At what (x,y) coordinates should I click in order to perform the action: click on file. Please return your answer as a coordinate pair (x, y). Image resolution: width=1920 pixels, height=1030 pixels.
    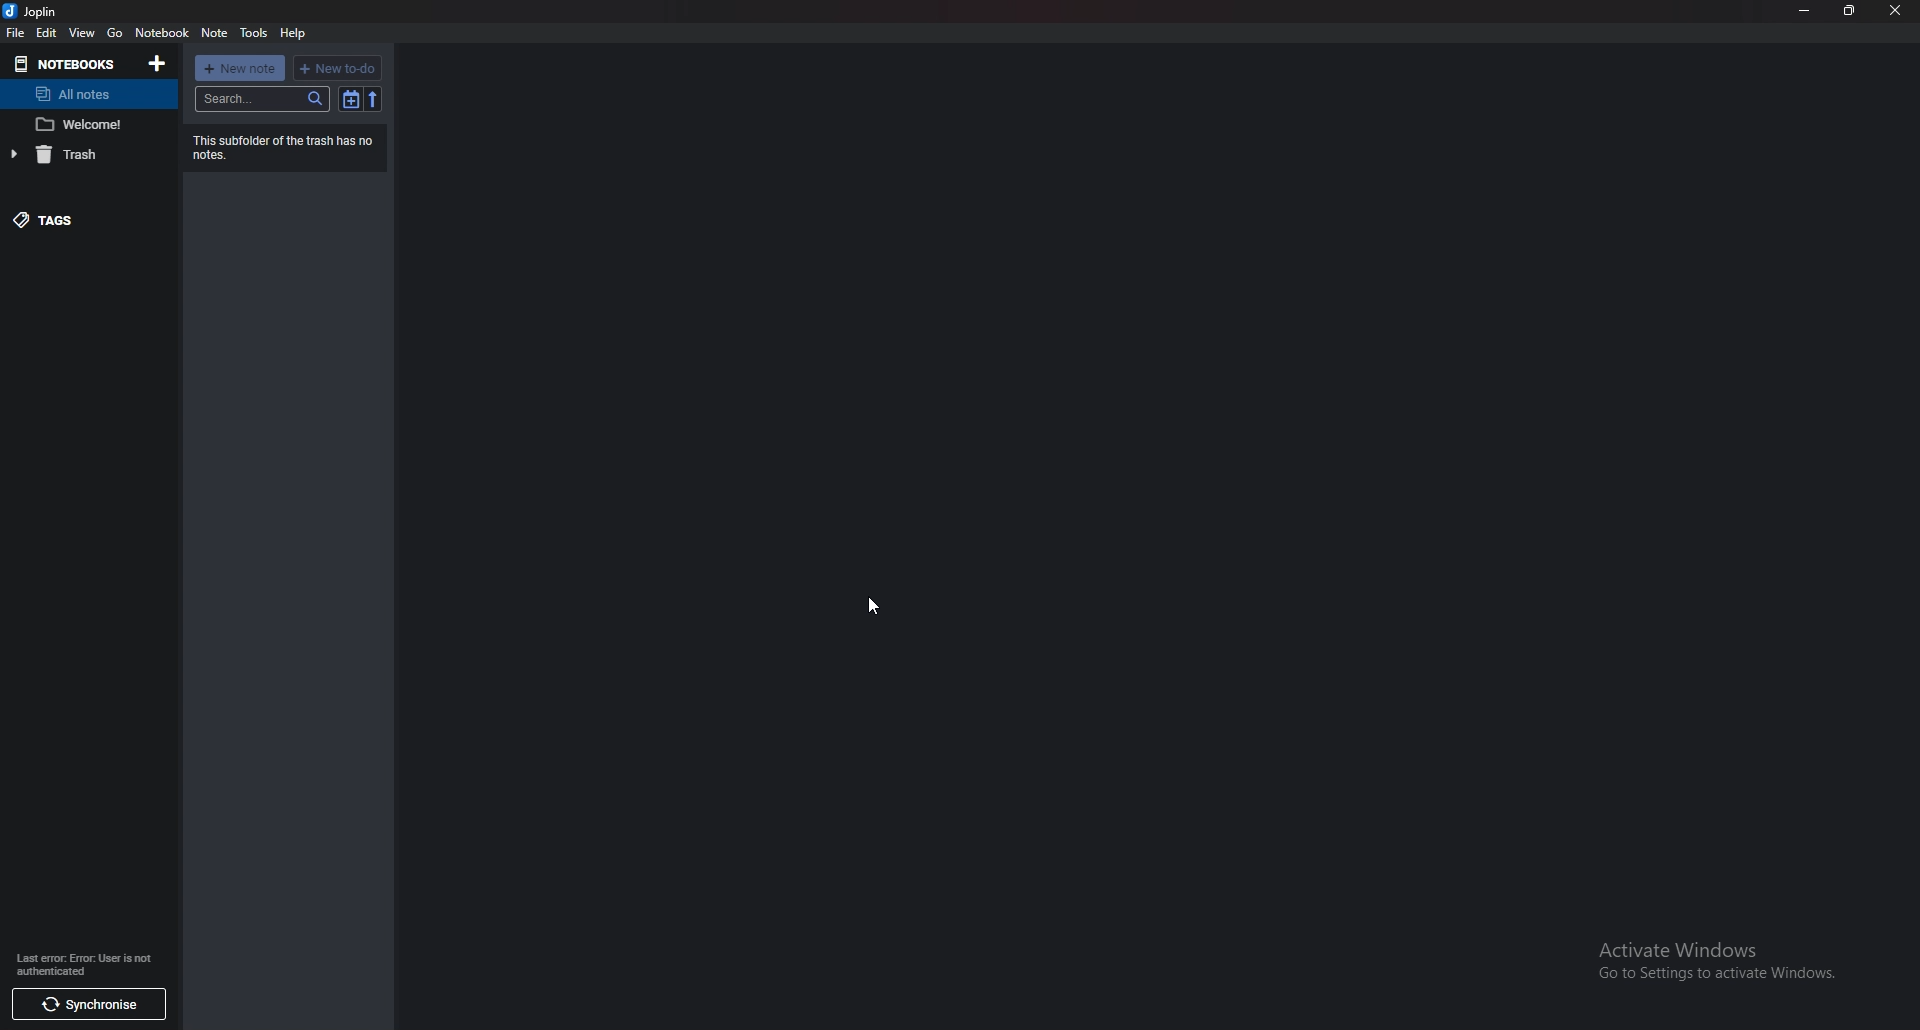
    Looking at the image, I should click on (16, 31).